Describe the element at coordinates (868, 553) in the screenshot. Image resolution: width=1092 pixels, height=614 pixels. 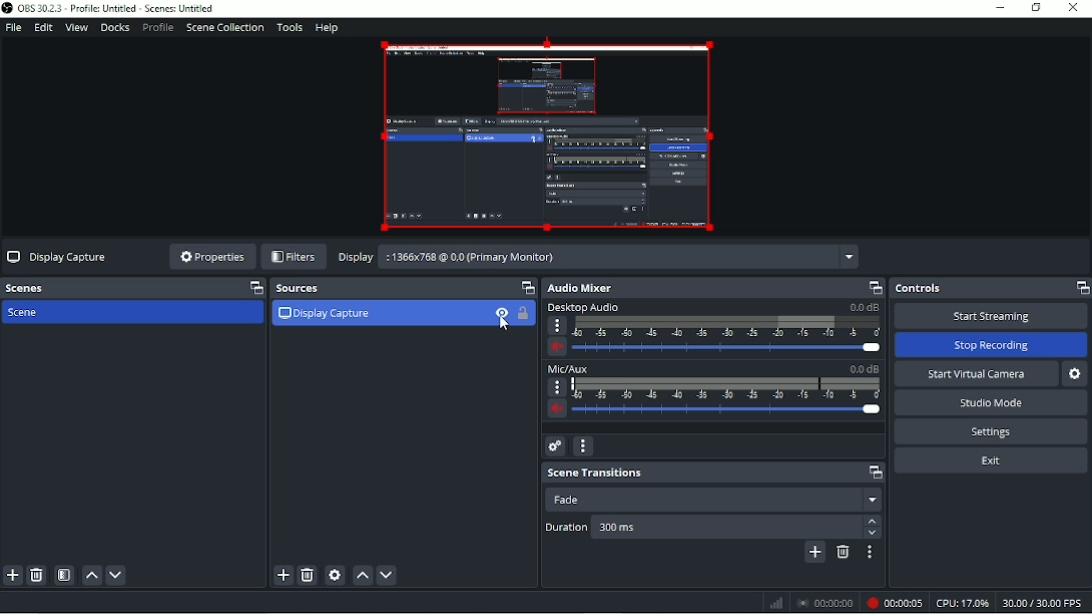
I see `Transition properties` at that location.